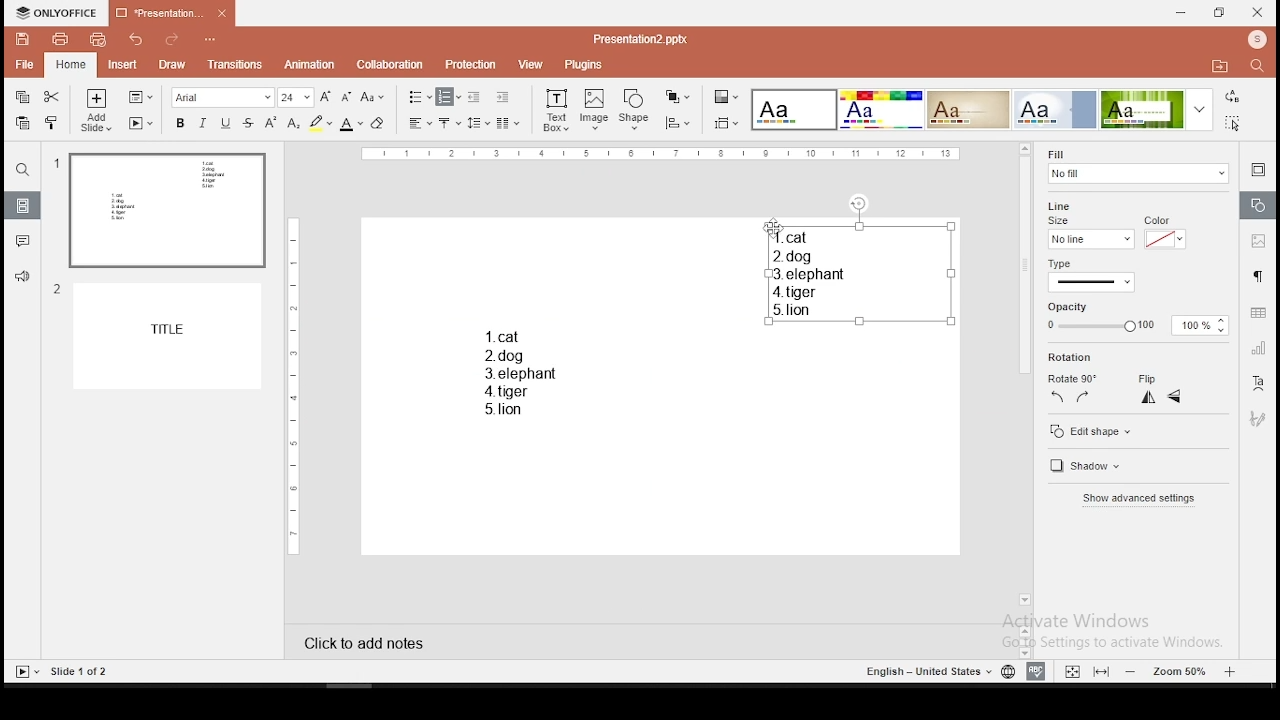 The image size is (1280, 720). What do you see at coordinates (1072, 357) in the screenshot?
I see `rotation` at bounding box center [1072, 357].